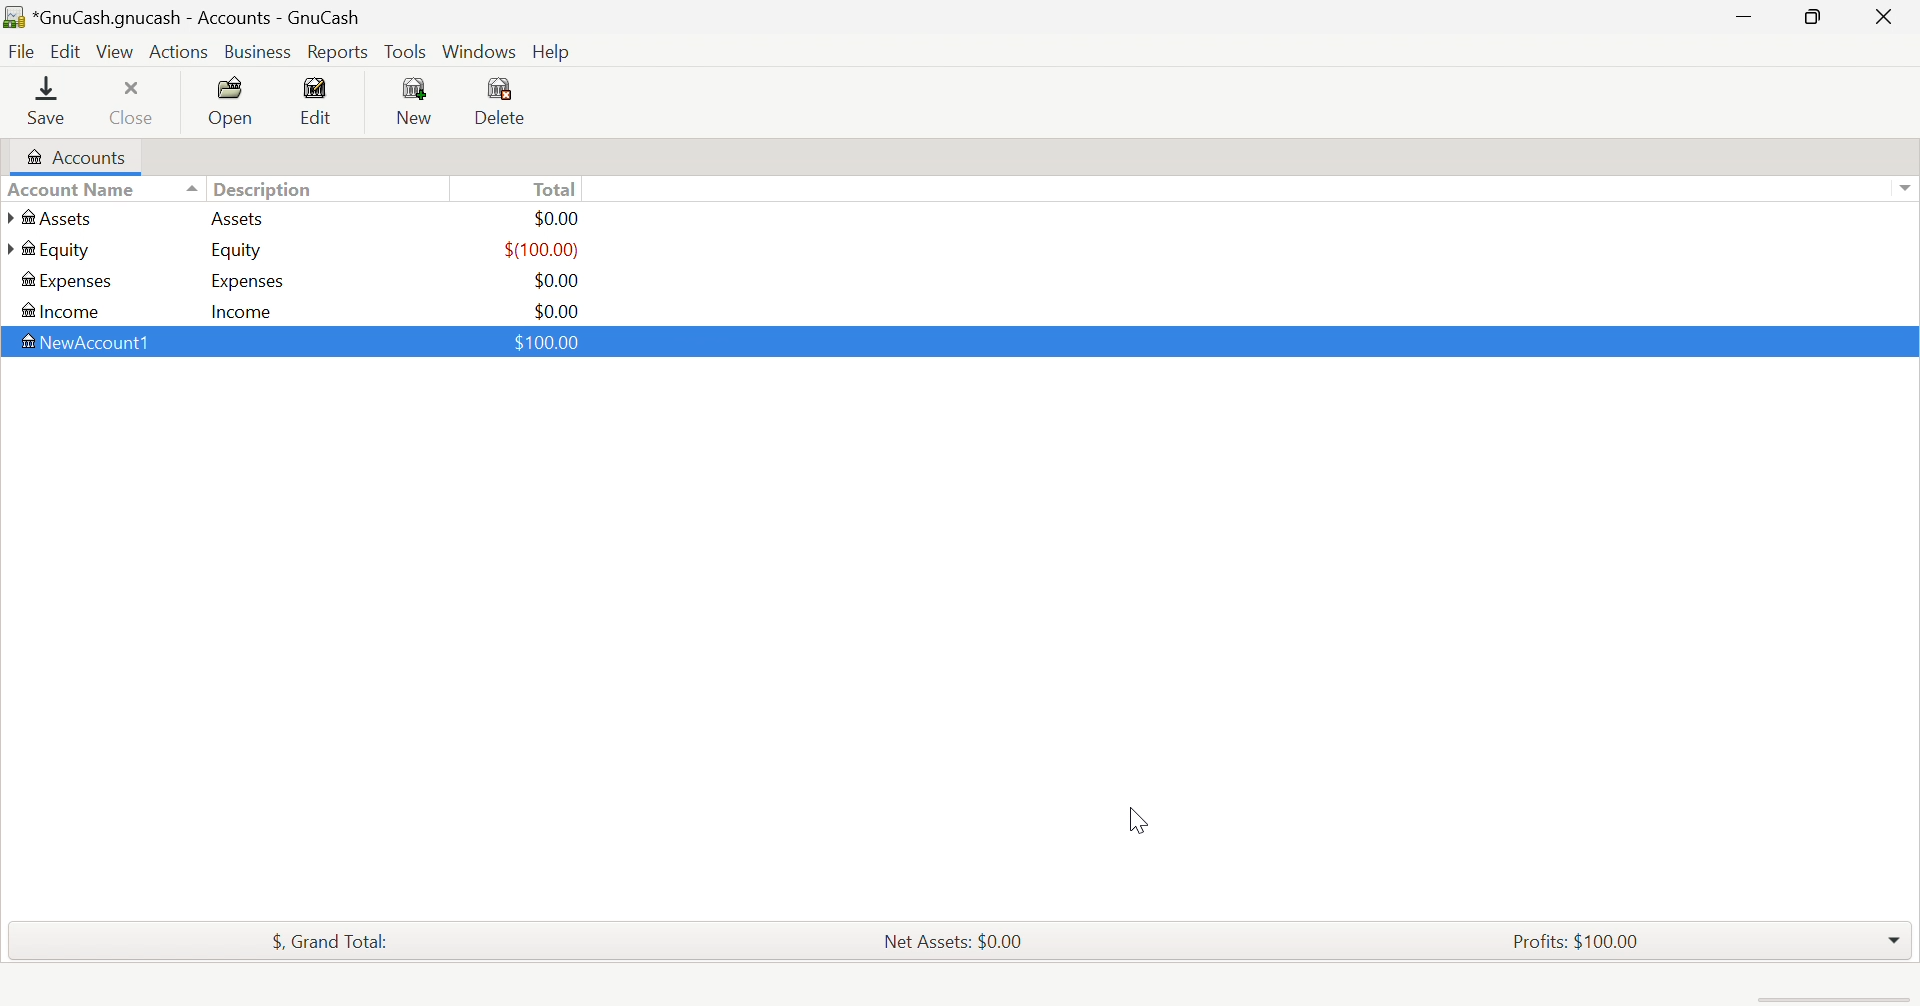  What do you see at coordinates (1744, 17) in the screenshot?
I see `Minimize` at bounding box center [1744, 17].